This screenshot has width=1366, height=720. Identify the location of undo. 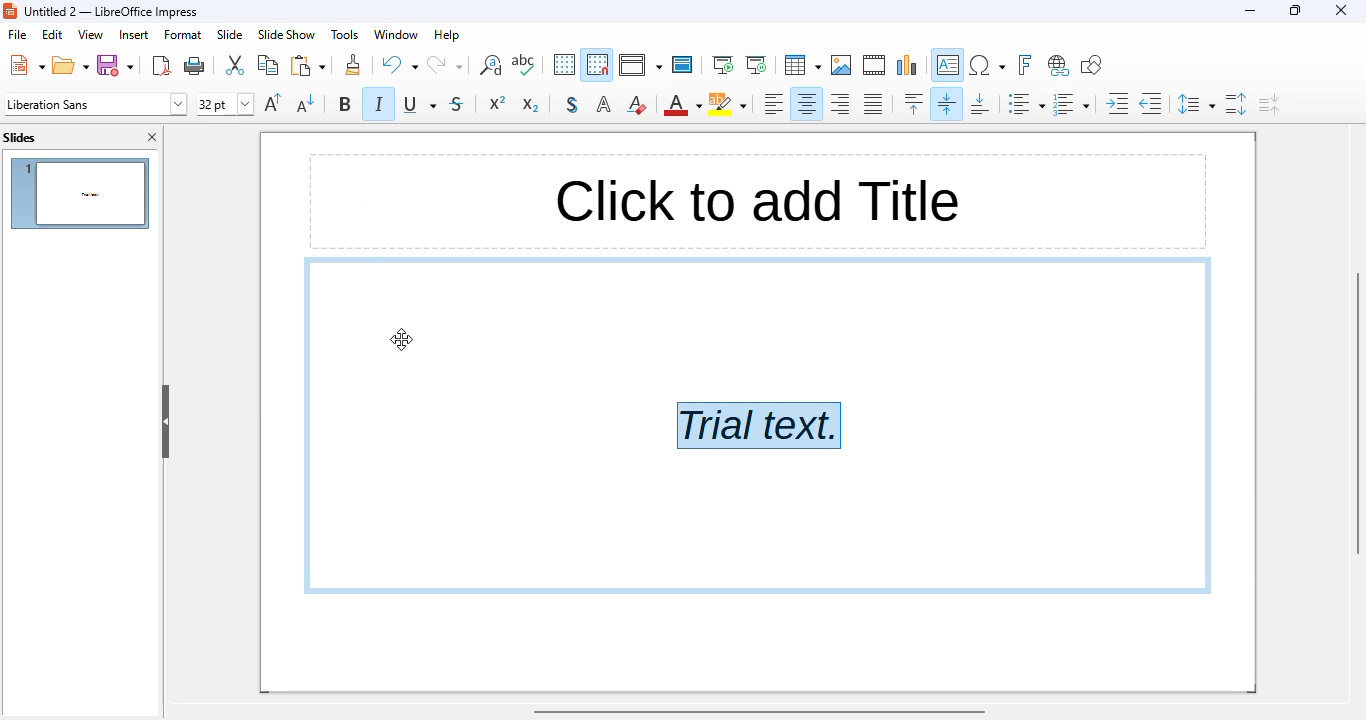
(400, 65).